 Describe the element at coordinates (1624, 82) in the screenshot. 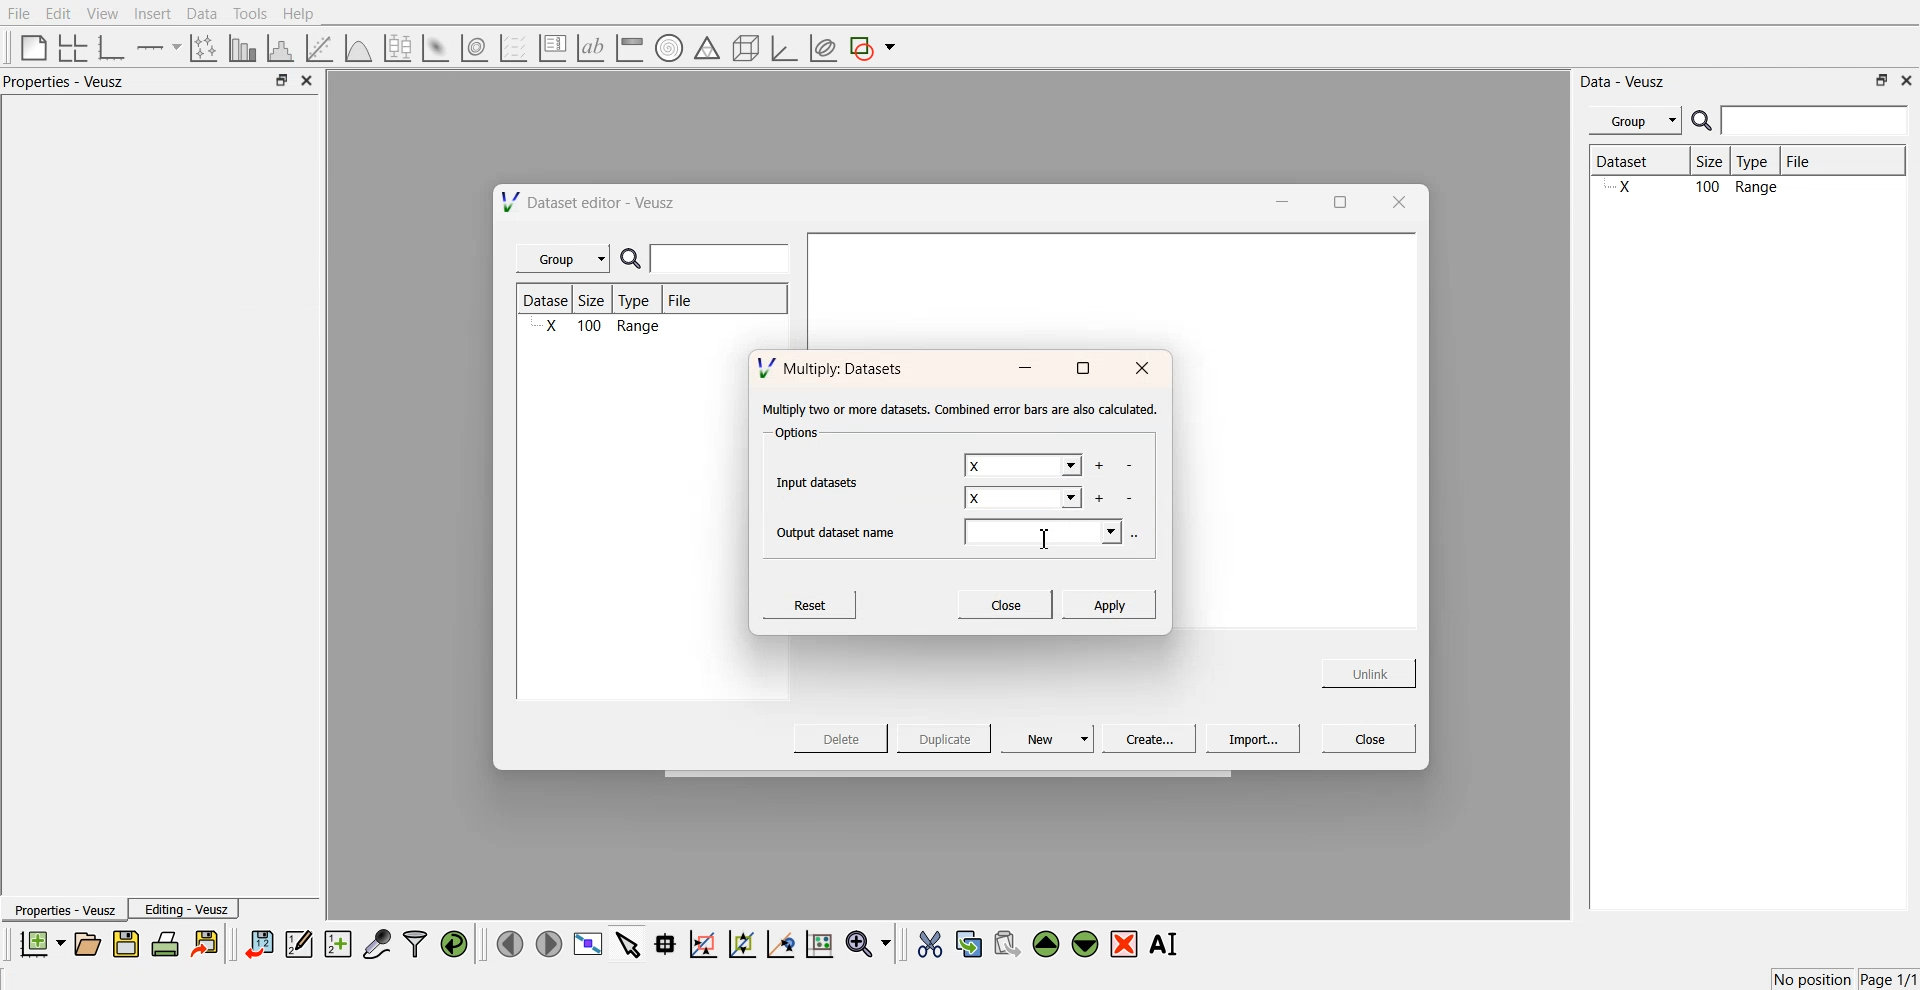

I see `Data - Veusz` at that location.